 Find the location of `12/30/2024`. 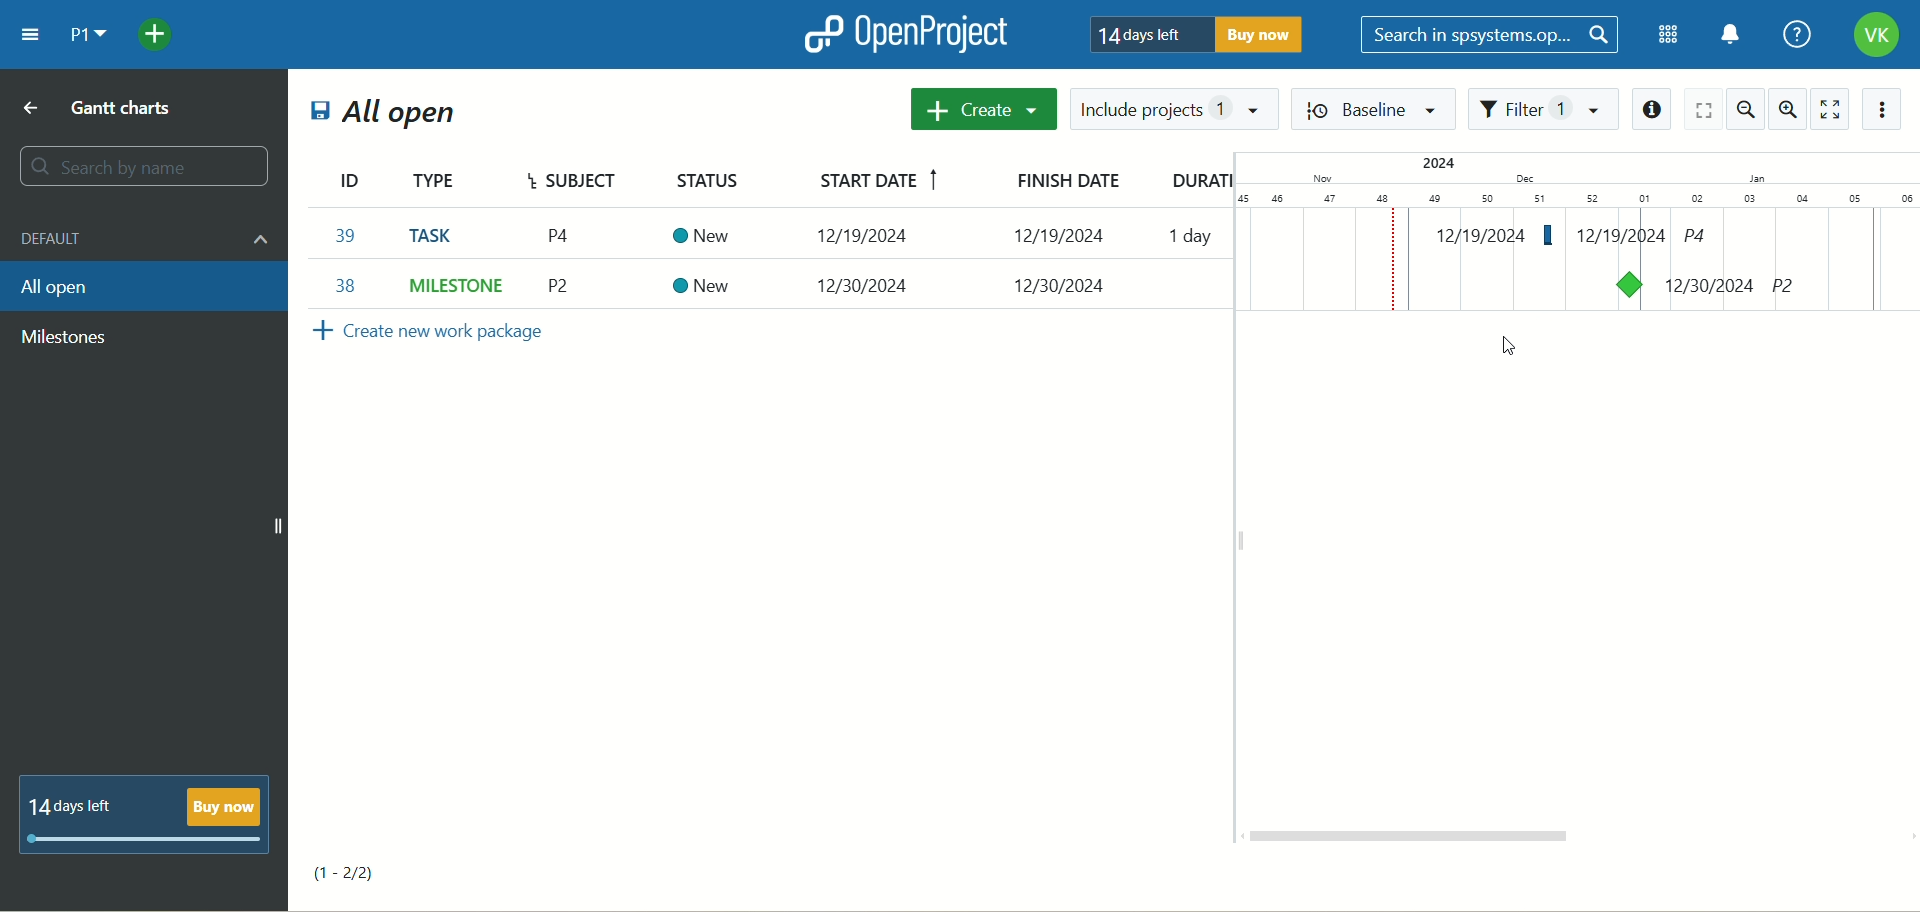

12/30/2024 is located at coordinates (1064, 235).